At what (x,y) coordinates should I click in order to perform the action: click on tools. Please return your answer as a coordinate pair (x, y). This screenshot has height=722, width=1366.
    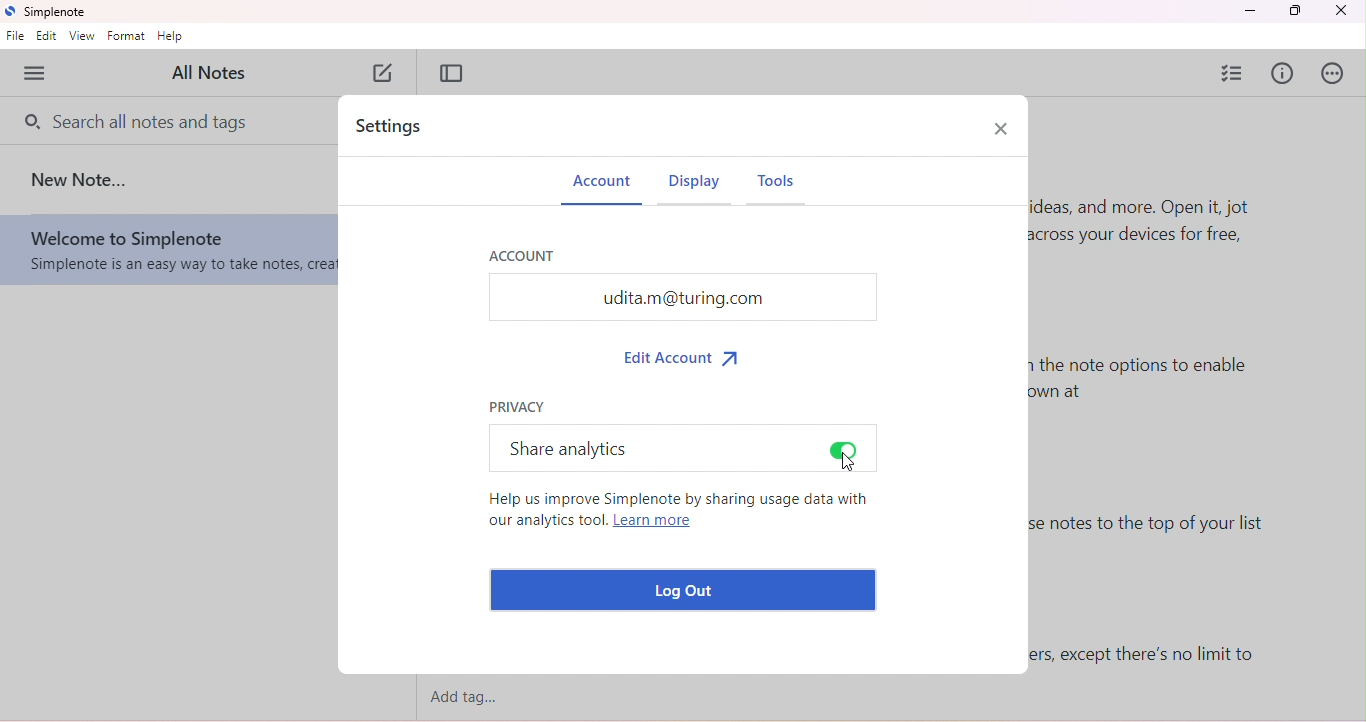
    Looking at the image, I should click on (785, 188).